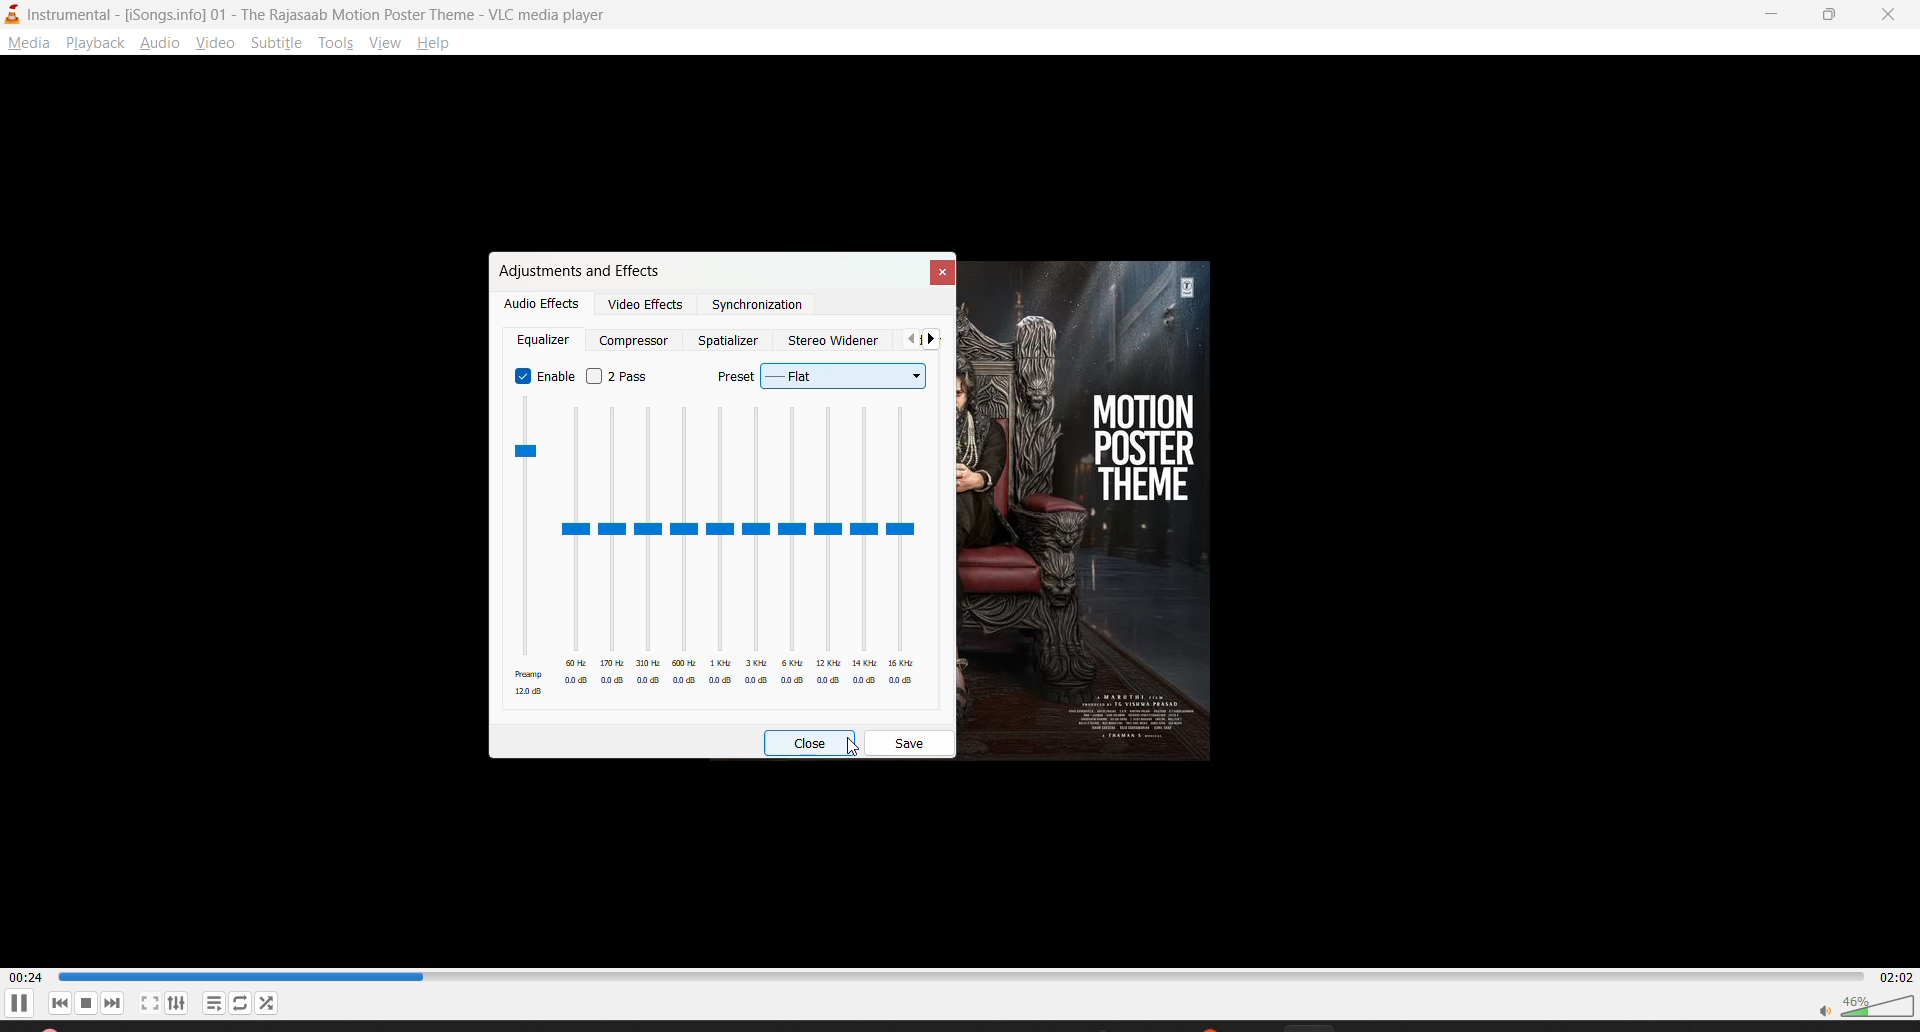  I want to click on next, so click(936, 340).